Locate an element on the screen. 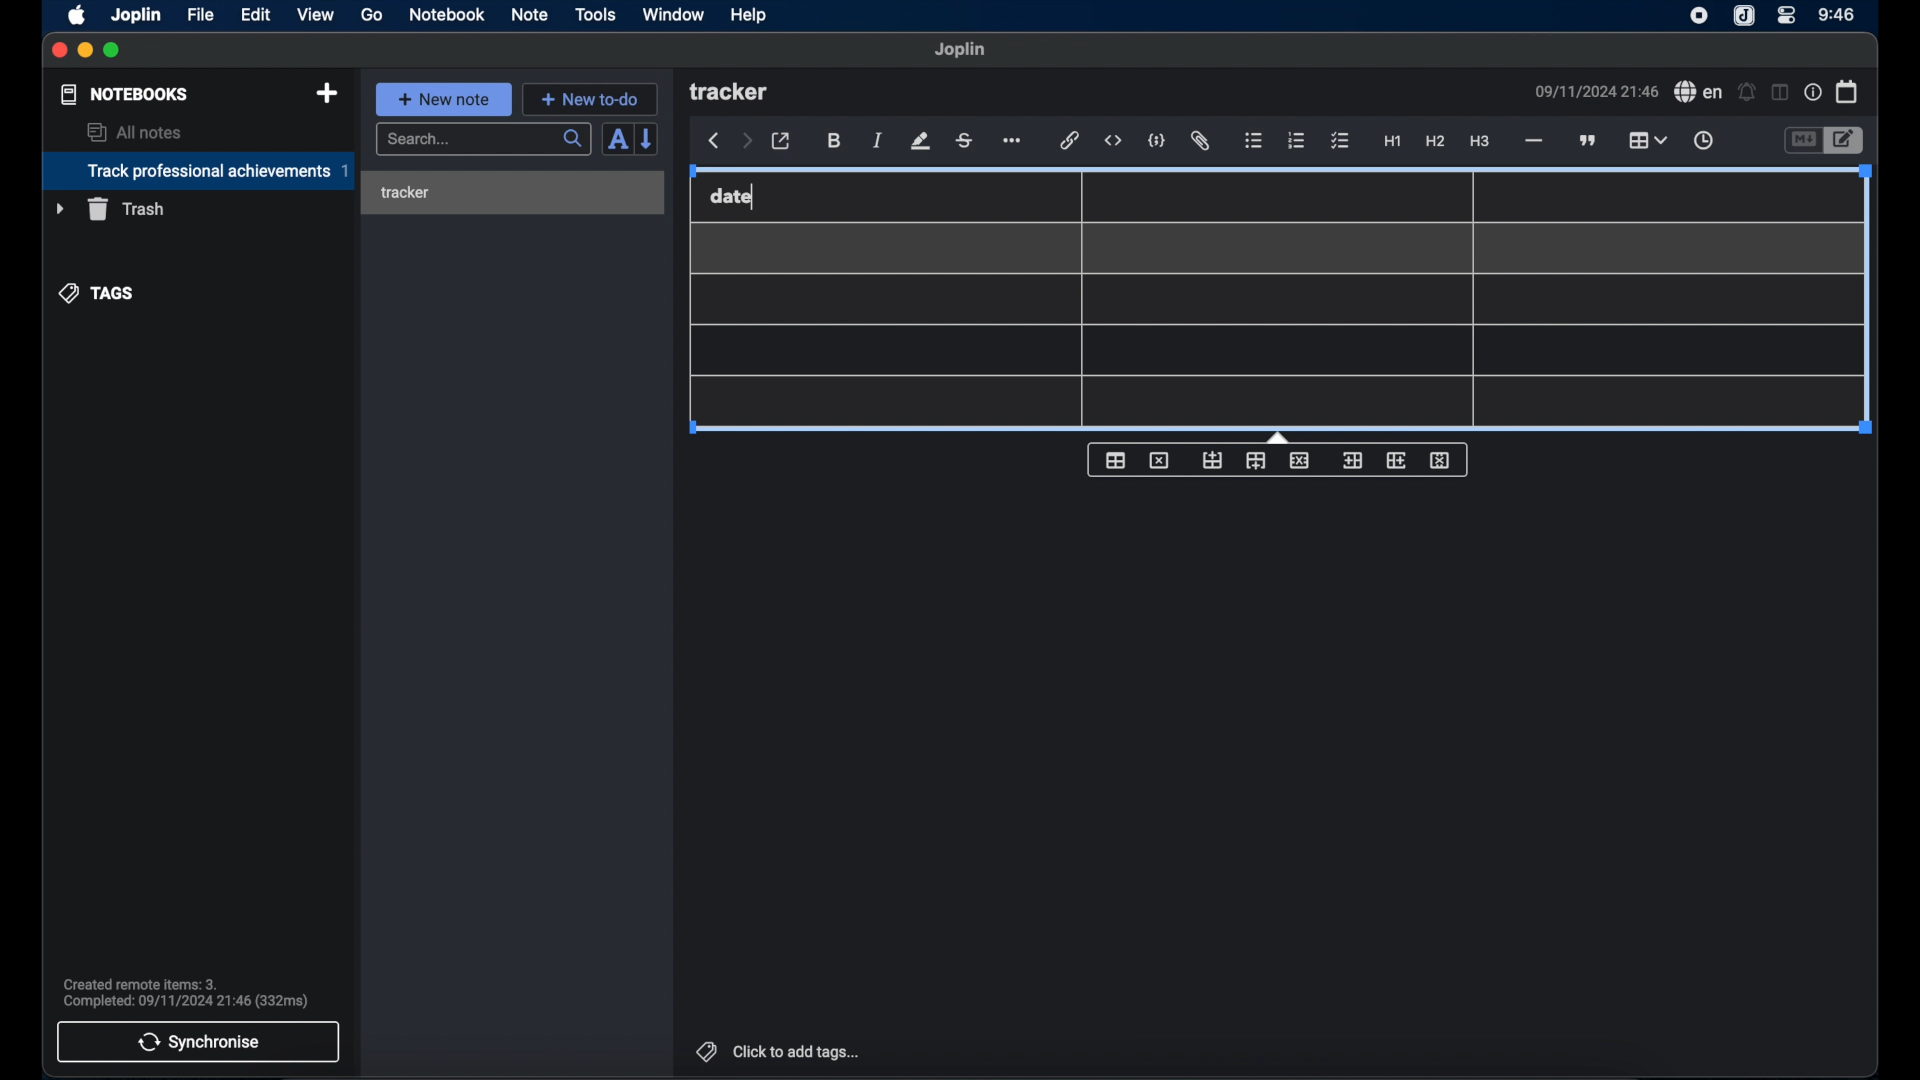 The width and height of the screenshot is (1920, 1080). new note is located at coordinates (443, 98).